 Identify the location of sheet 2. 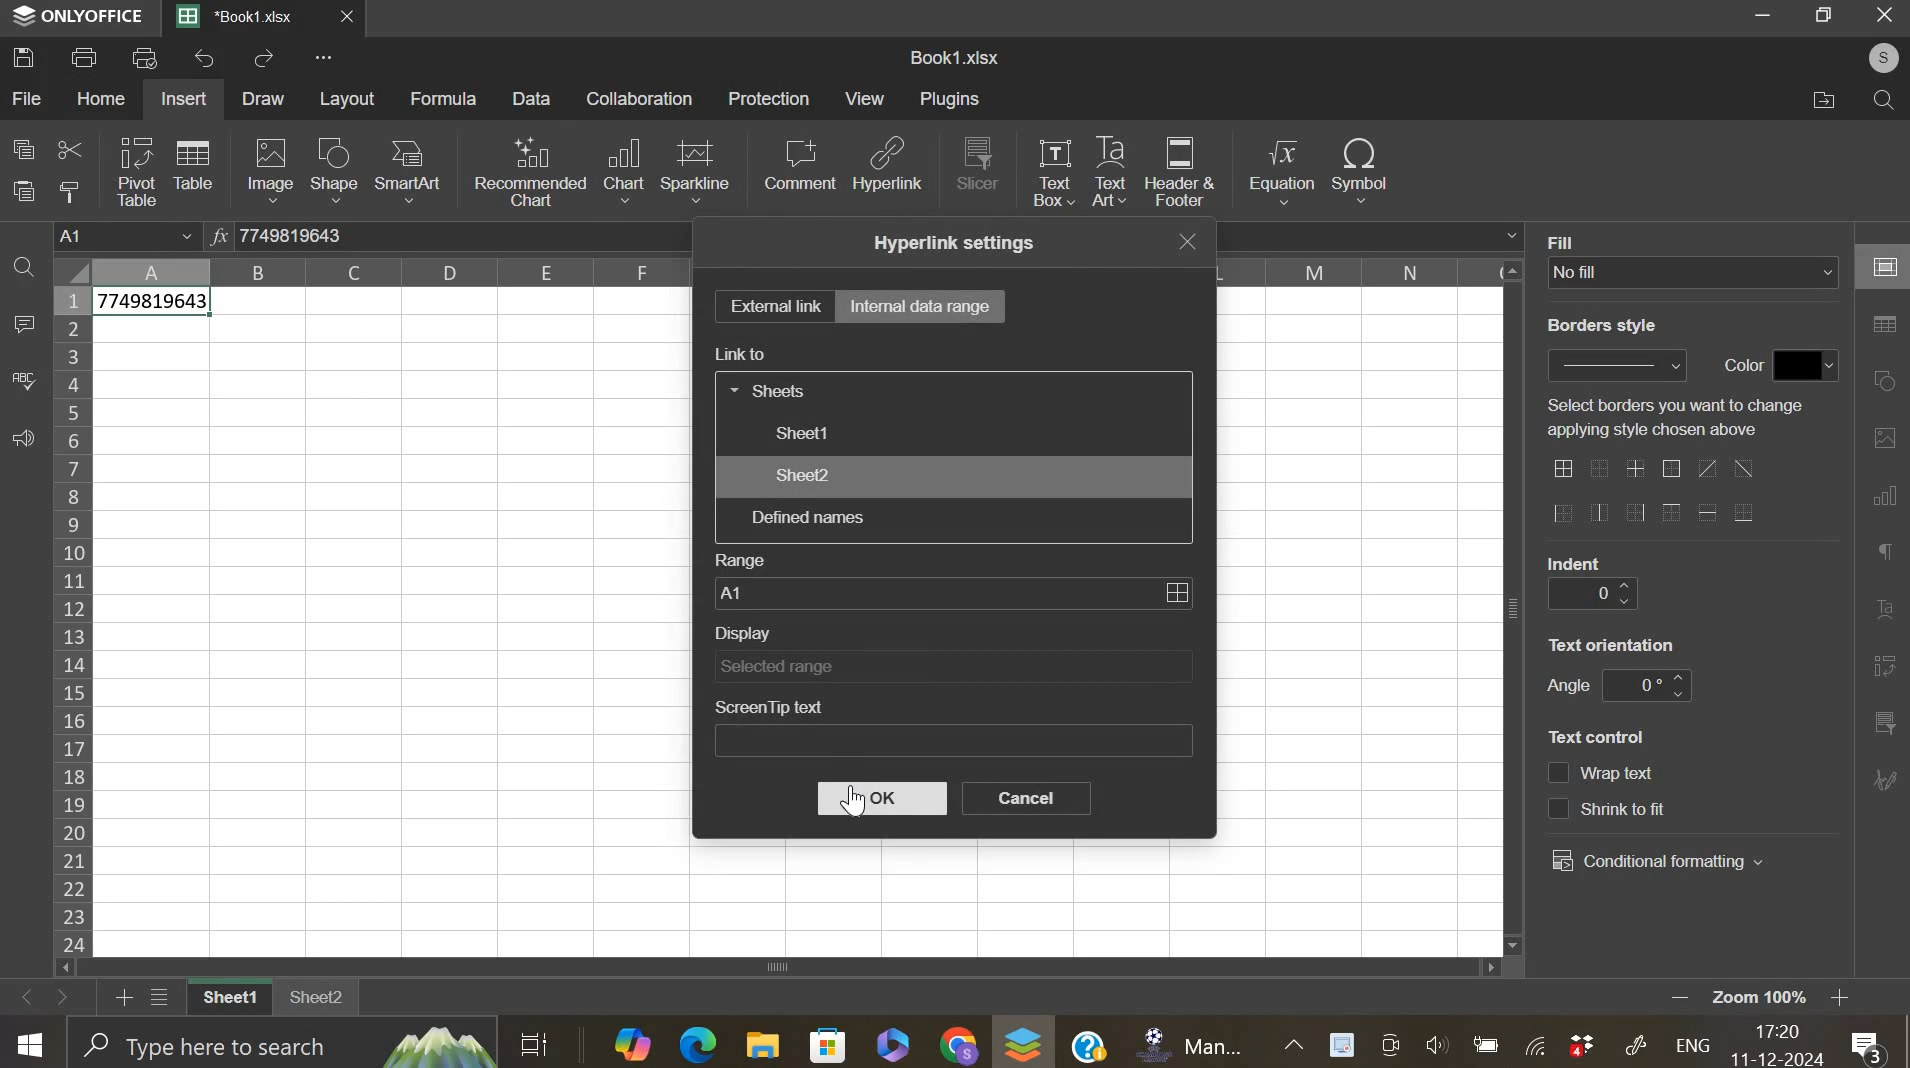
(801, 475).